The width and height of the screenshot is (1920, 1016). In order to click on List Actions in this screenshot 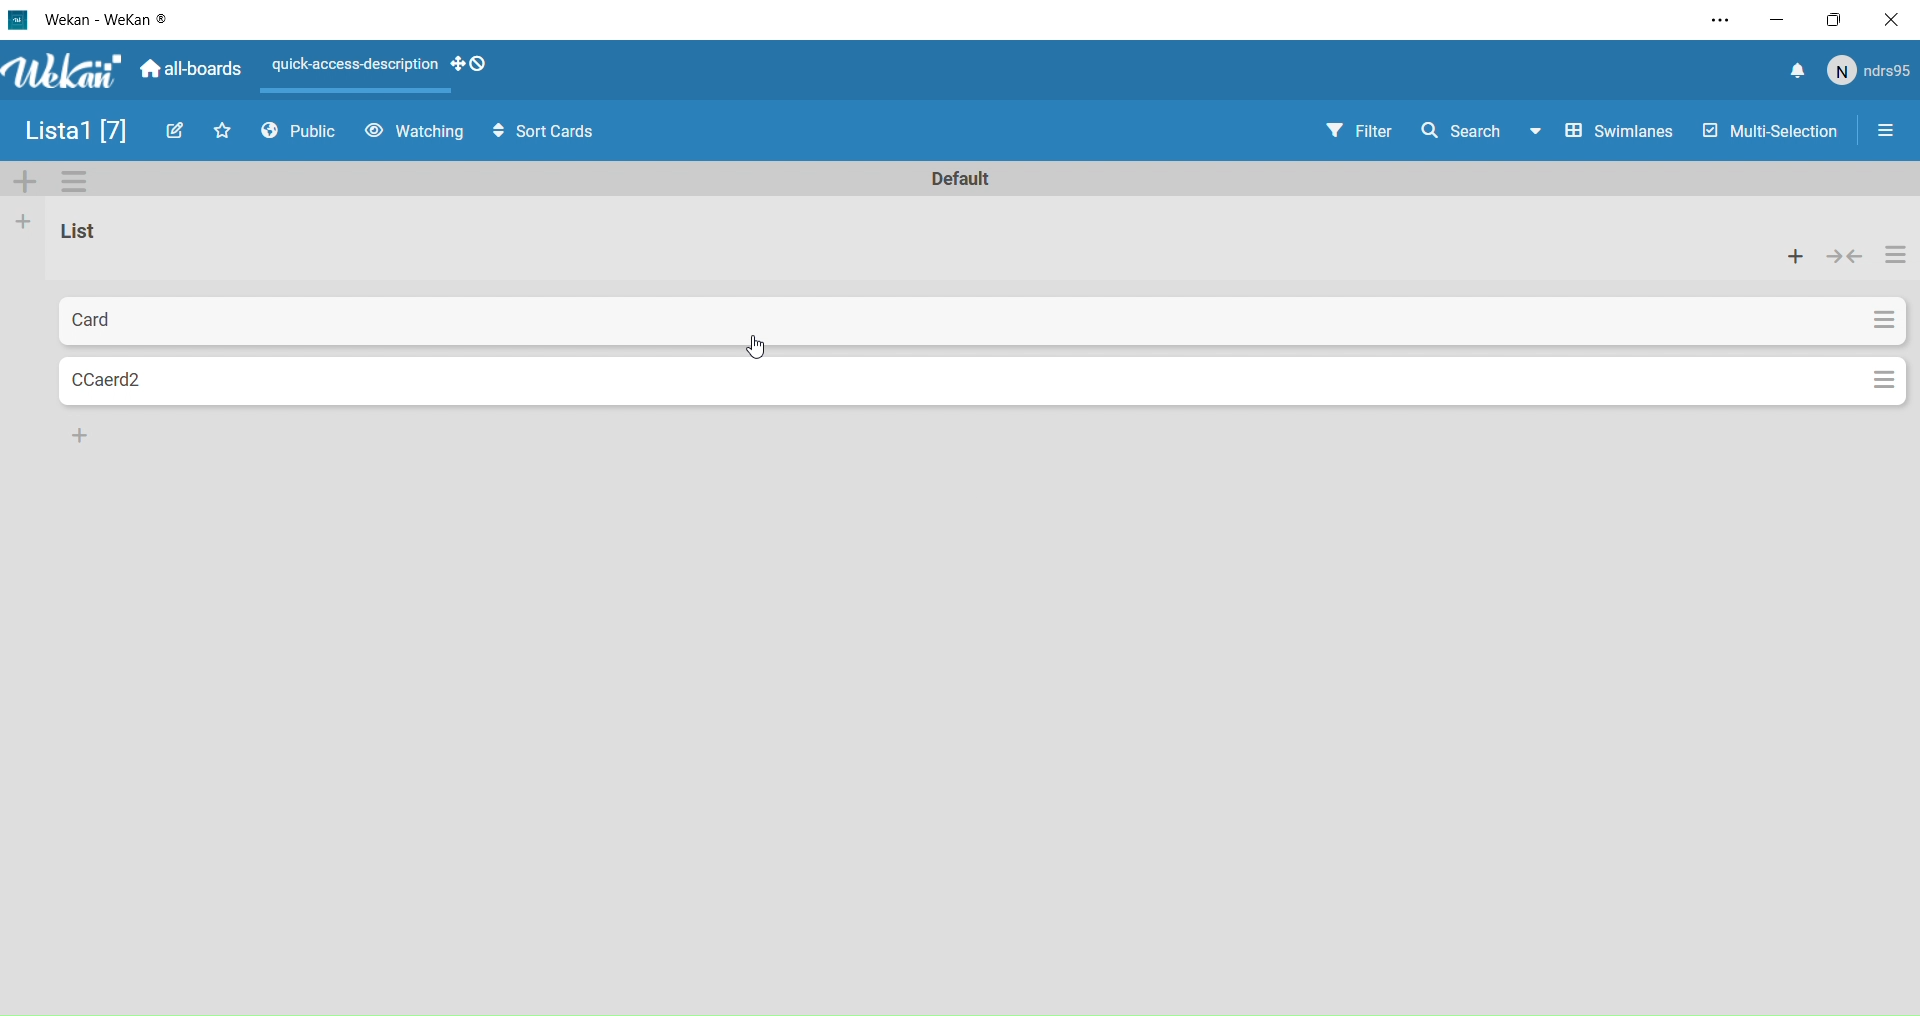, I will do `click(1898, 260)`.